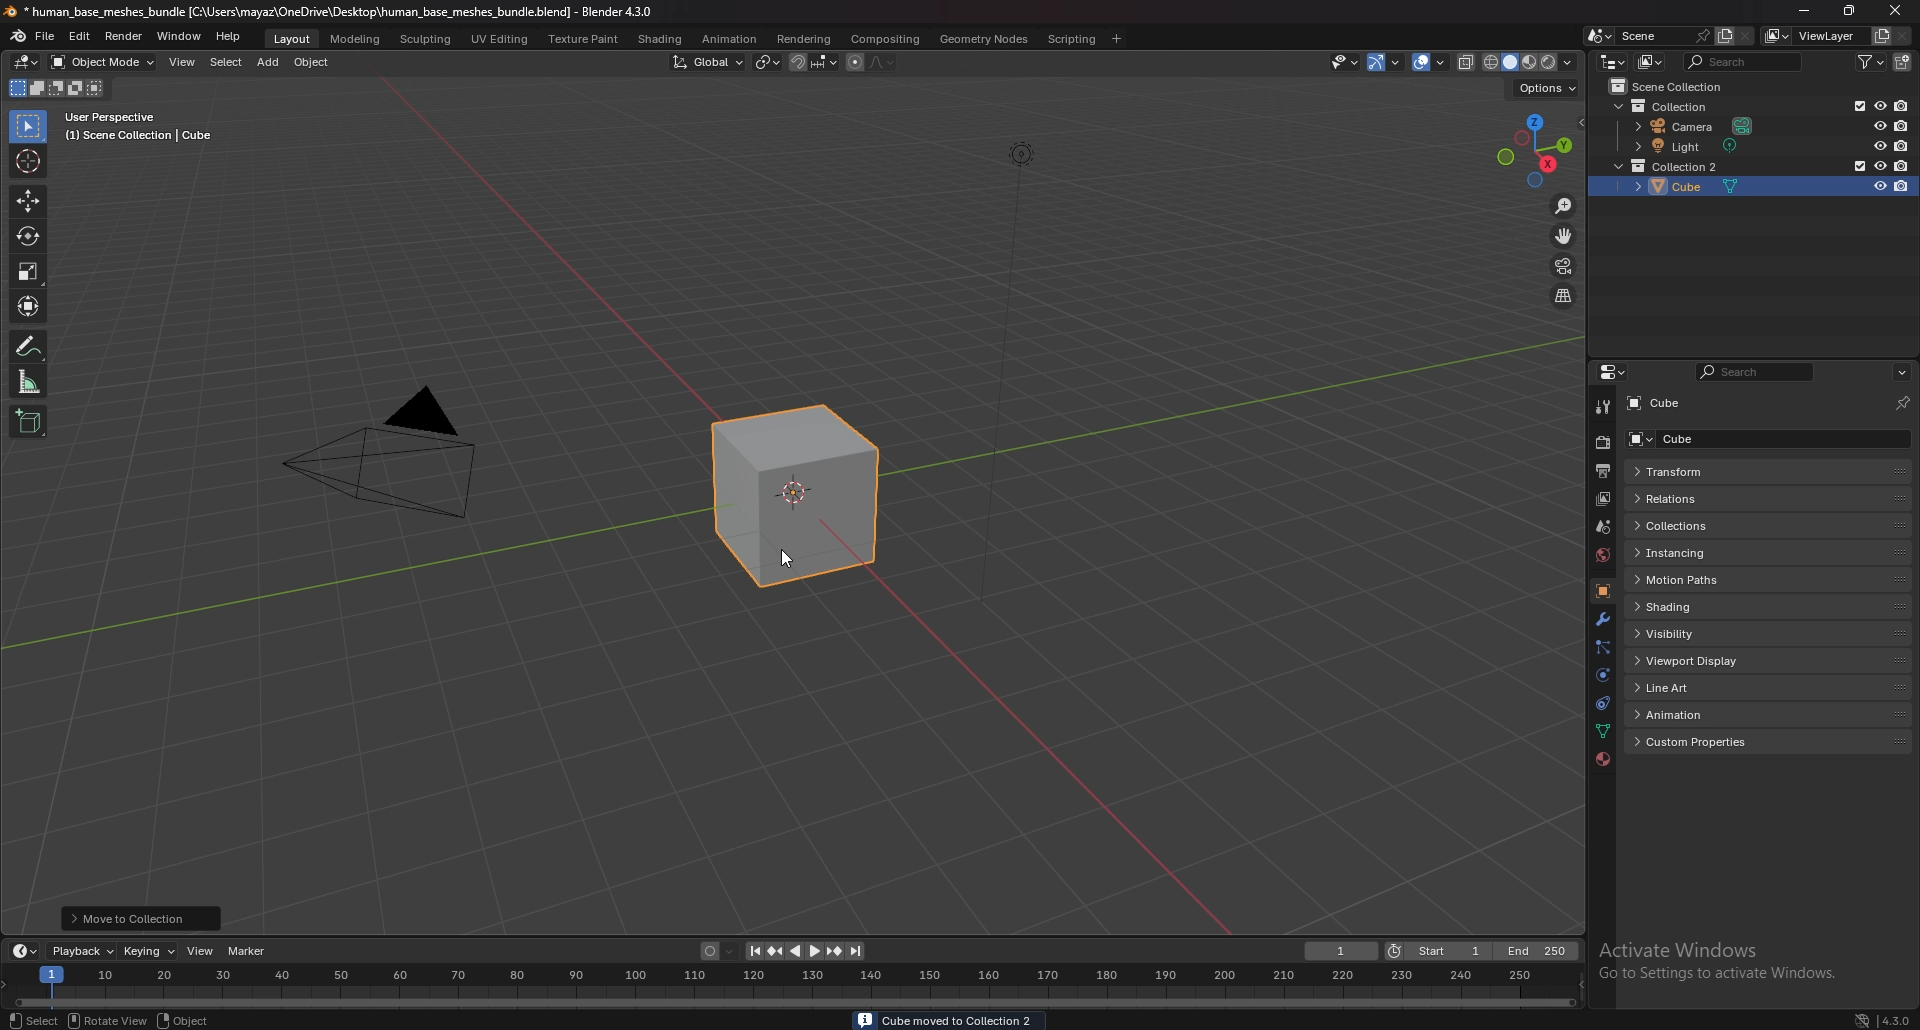 The width and height of the screenshot is (1920, 1030). Describe the element at coordinates (1670, 105) in the screenshot. I see `collection` at that location.